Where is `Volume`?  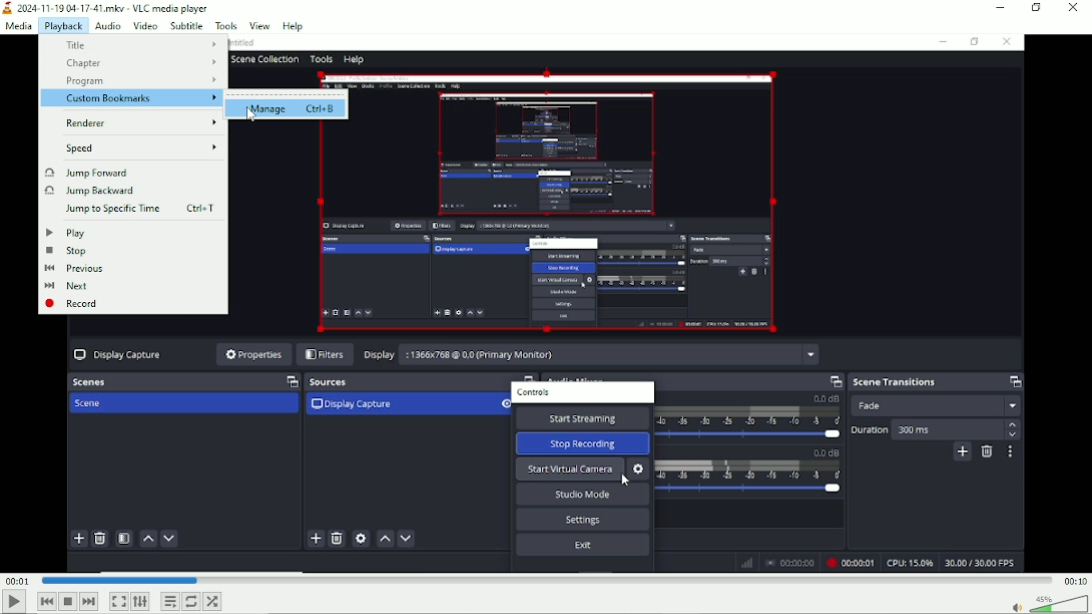
Volume is located at coordinates (1048, 602).